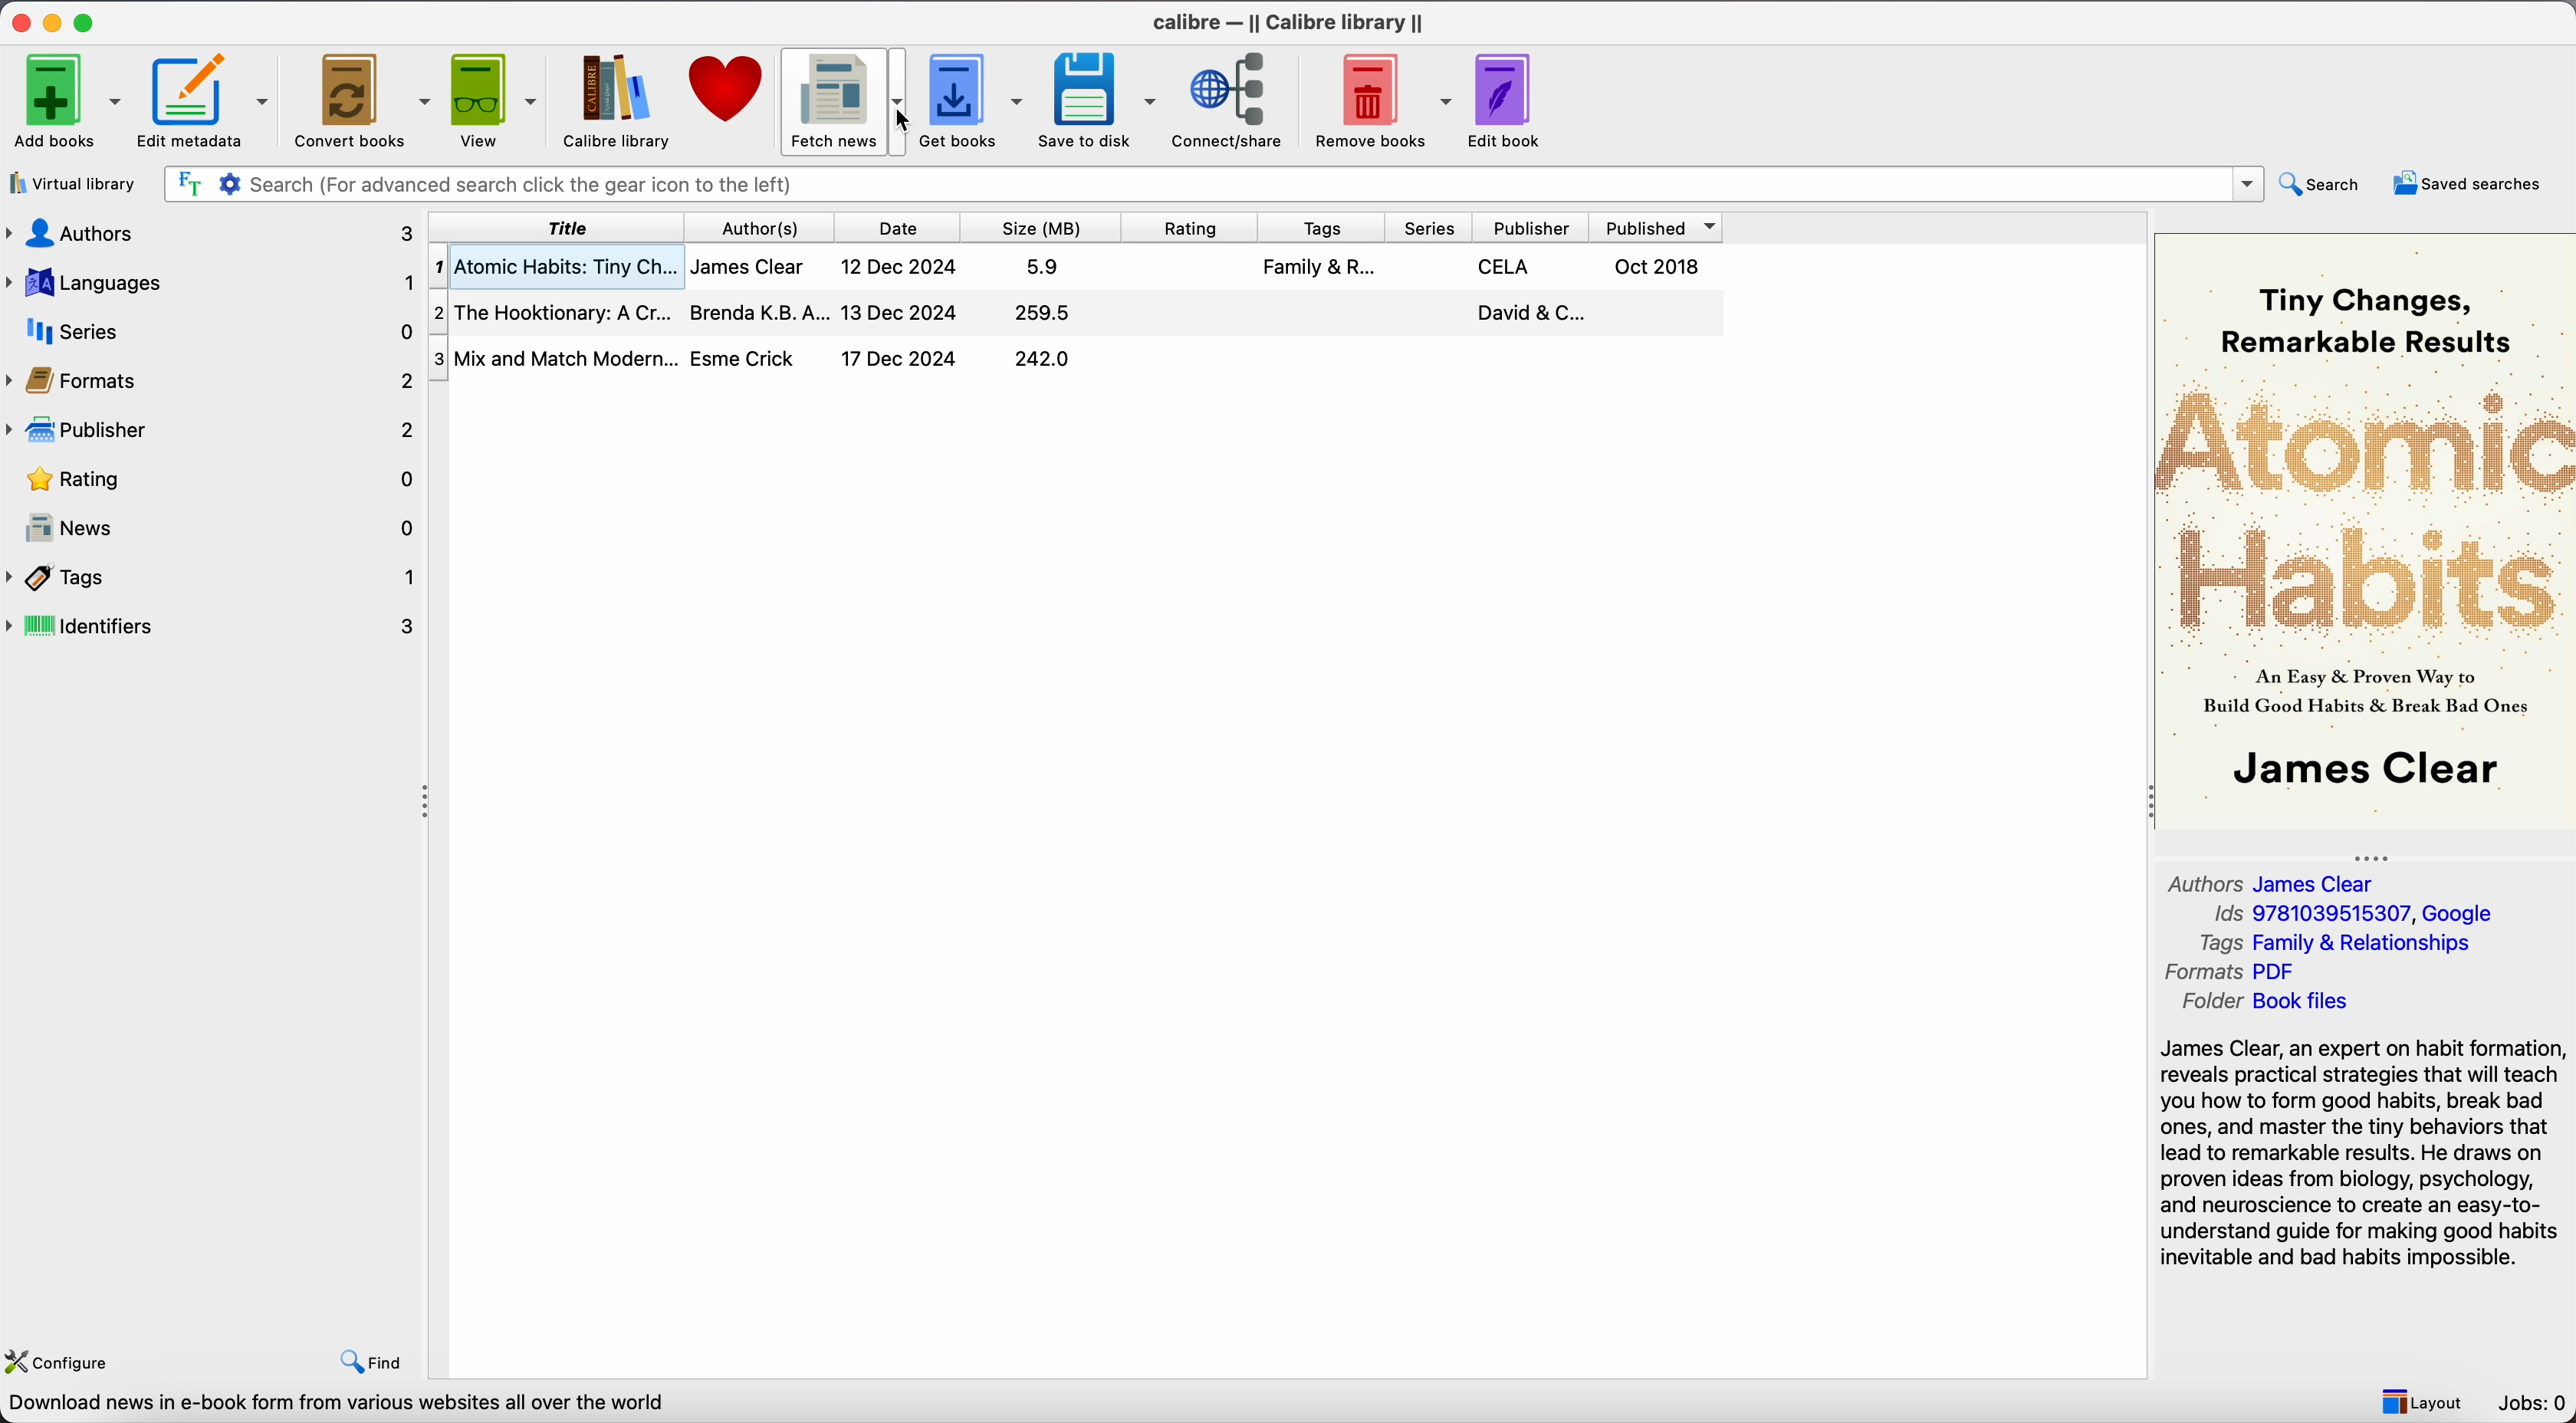  What do you see at coordinates (1506, 267) in the screenshot?
I see `CELA` at bounding box center [1506, 267].